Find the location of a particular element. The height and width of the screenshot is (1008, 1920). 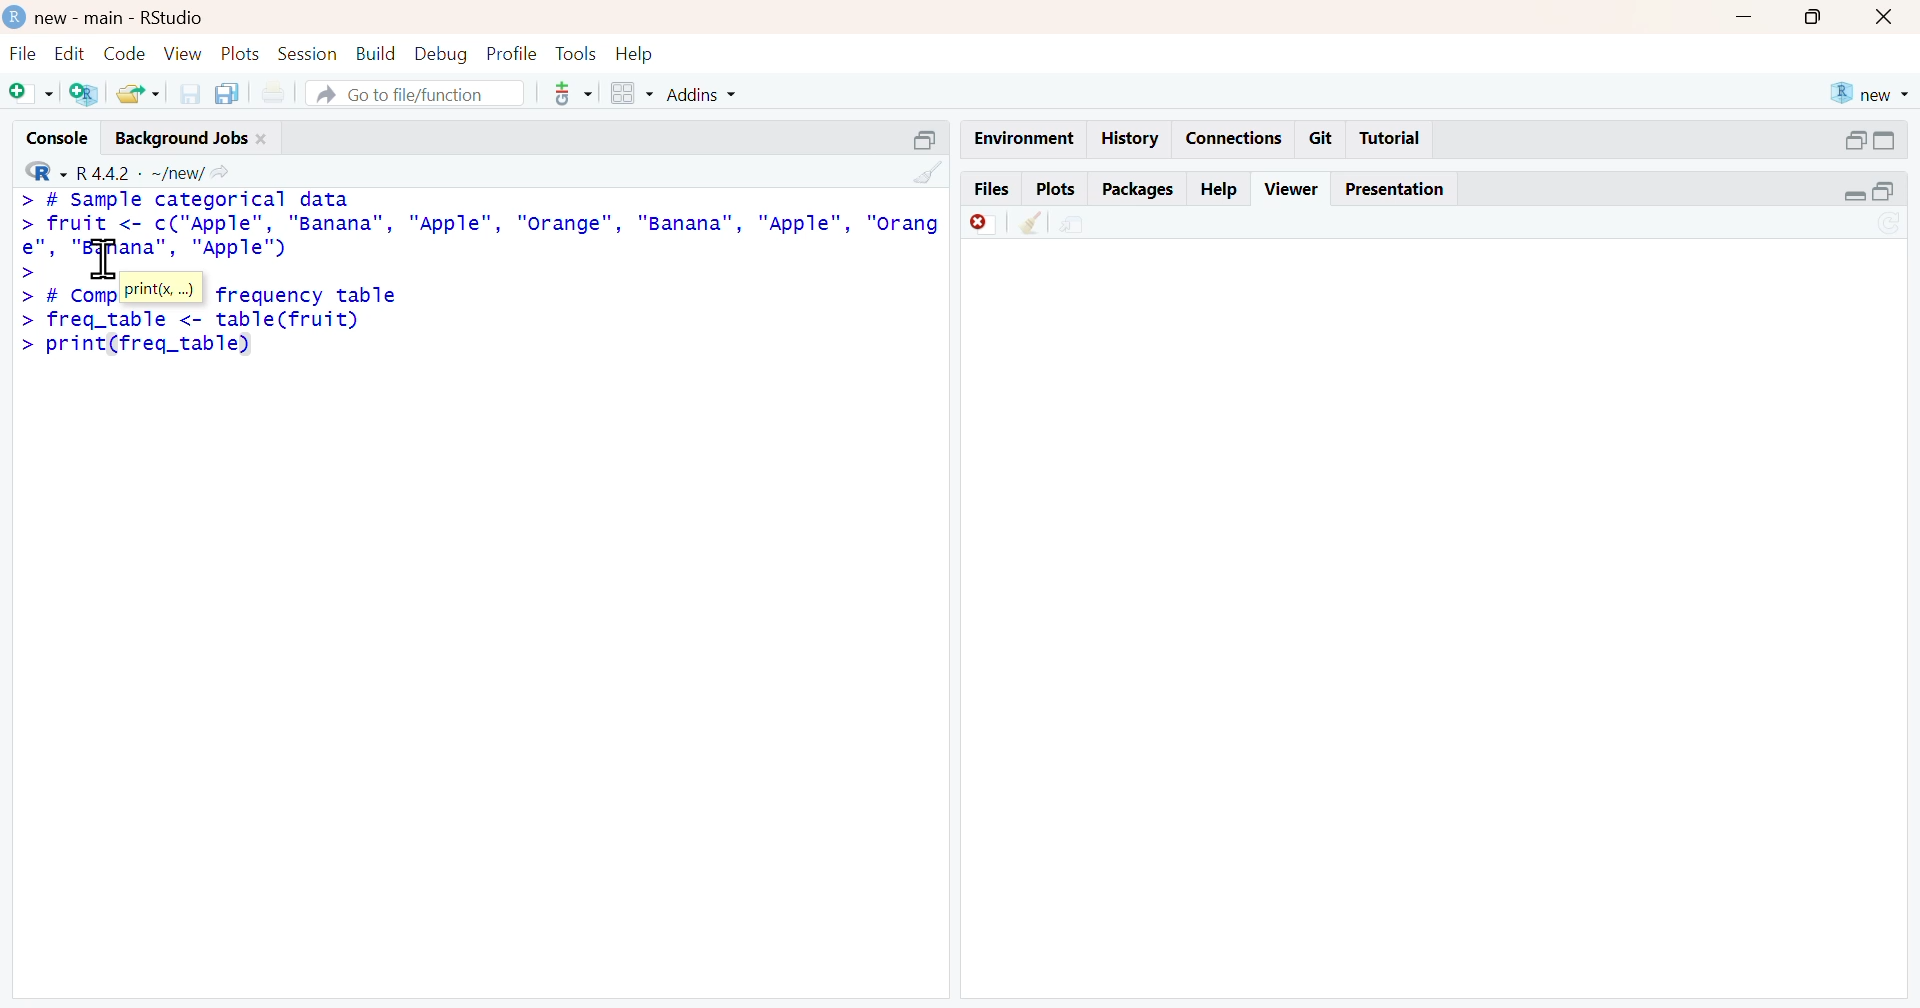

workspace panes is located at coordinates (633, 94).